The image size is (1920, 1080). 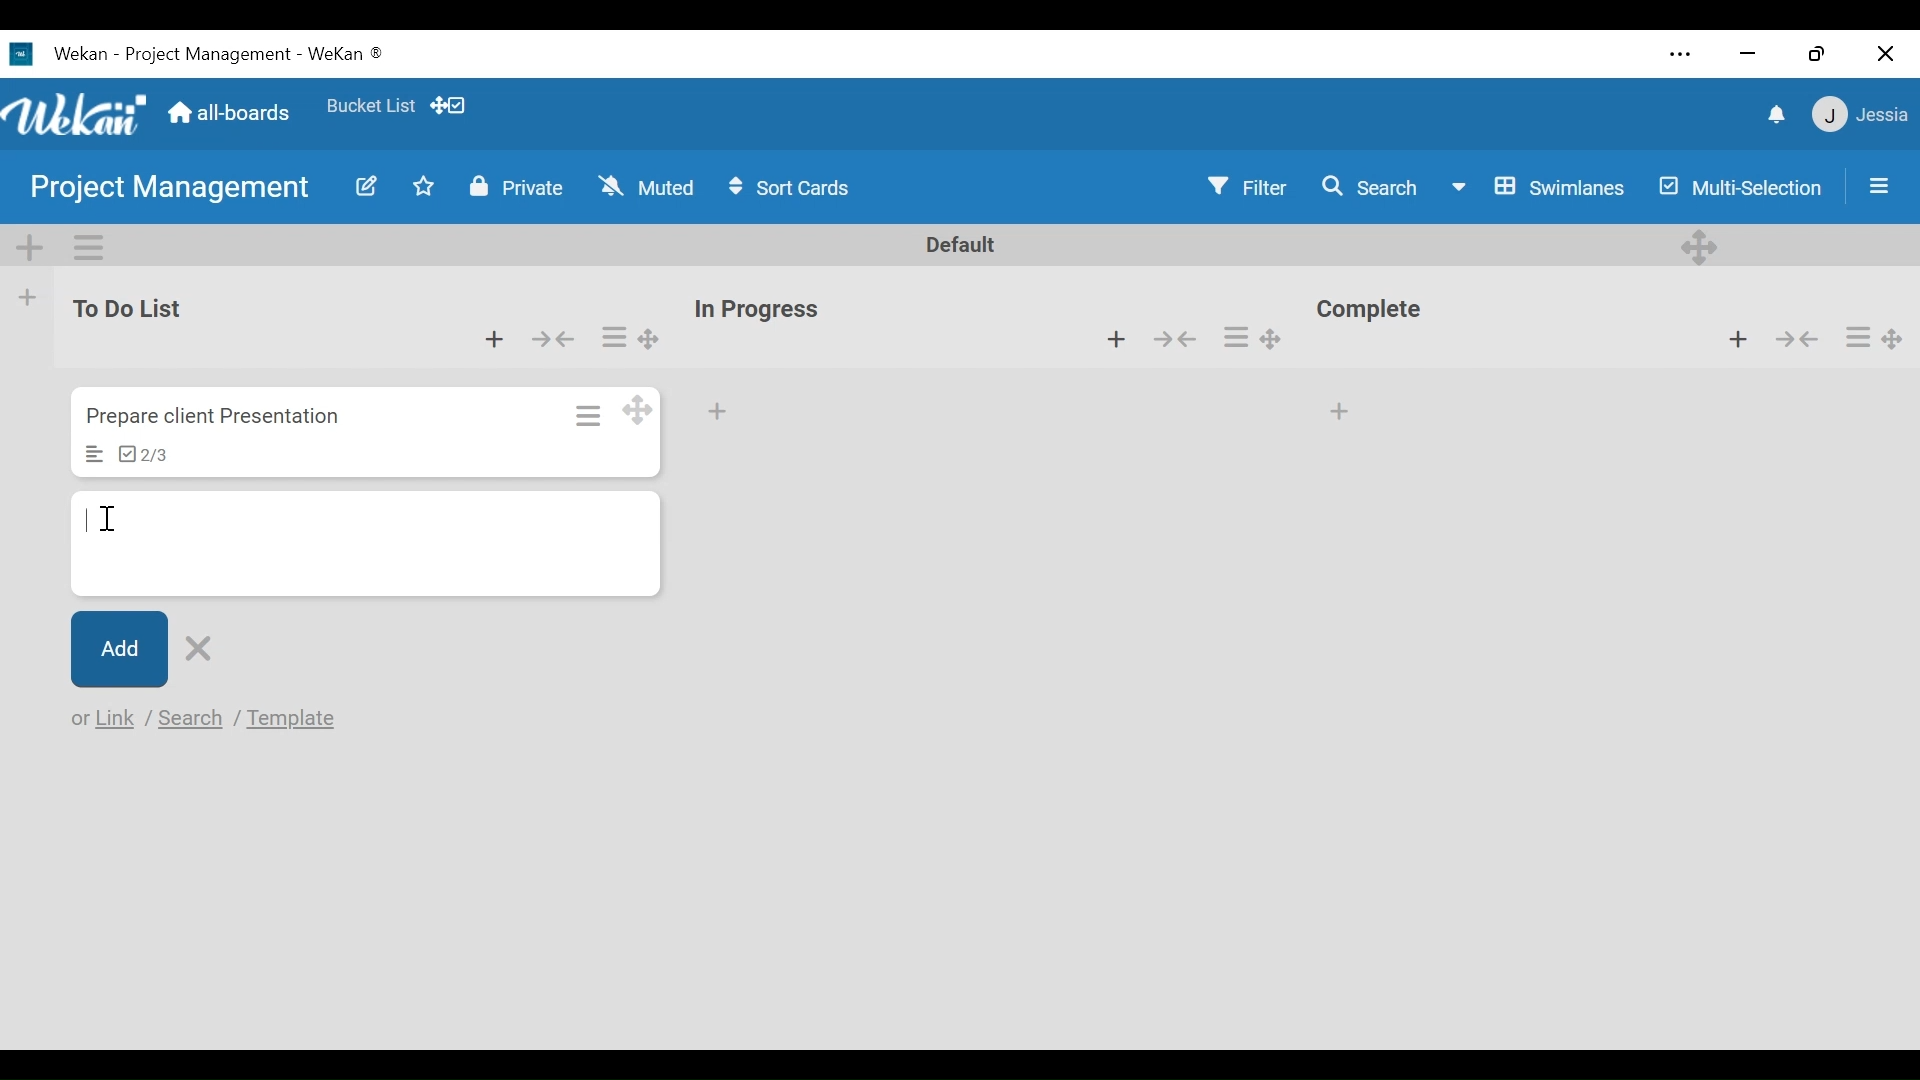 What do you see at coordinates (1343, 406) in the screenshot?
I see `Add card to bottom of the list` at bounding box center [1343, 406].